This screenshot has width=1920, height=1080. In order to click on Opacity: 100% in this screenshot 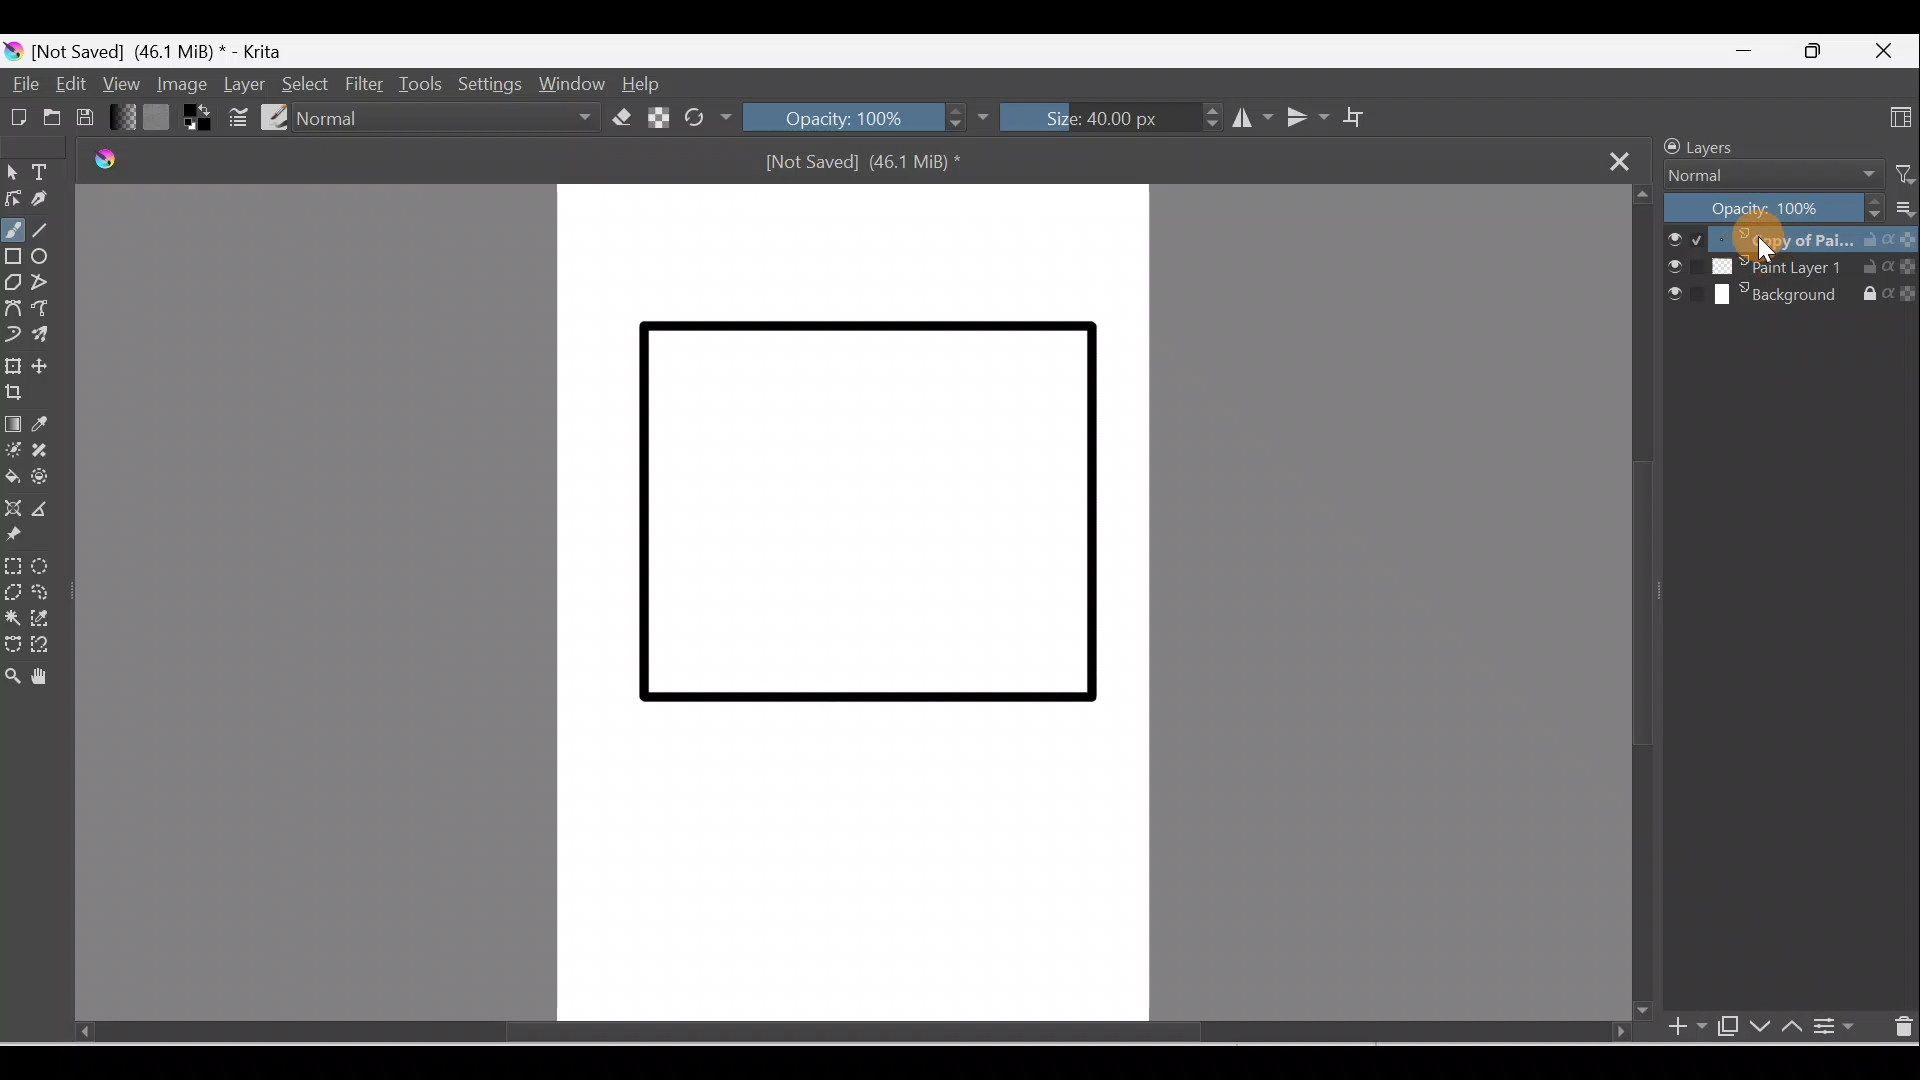, I will do `click(1773, 209)`.